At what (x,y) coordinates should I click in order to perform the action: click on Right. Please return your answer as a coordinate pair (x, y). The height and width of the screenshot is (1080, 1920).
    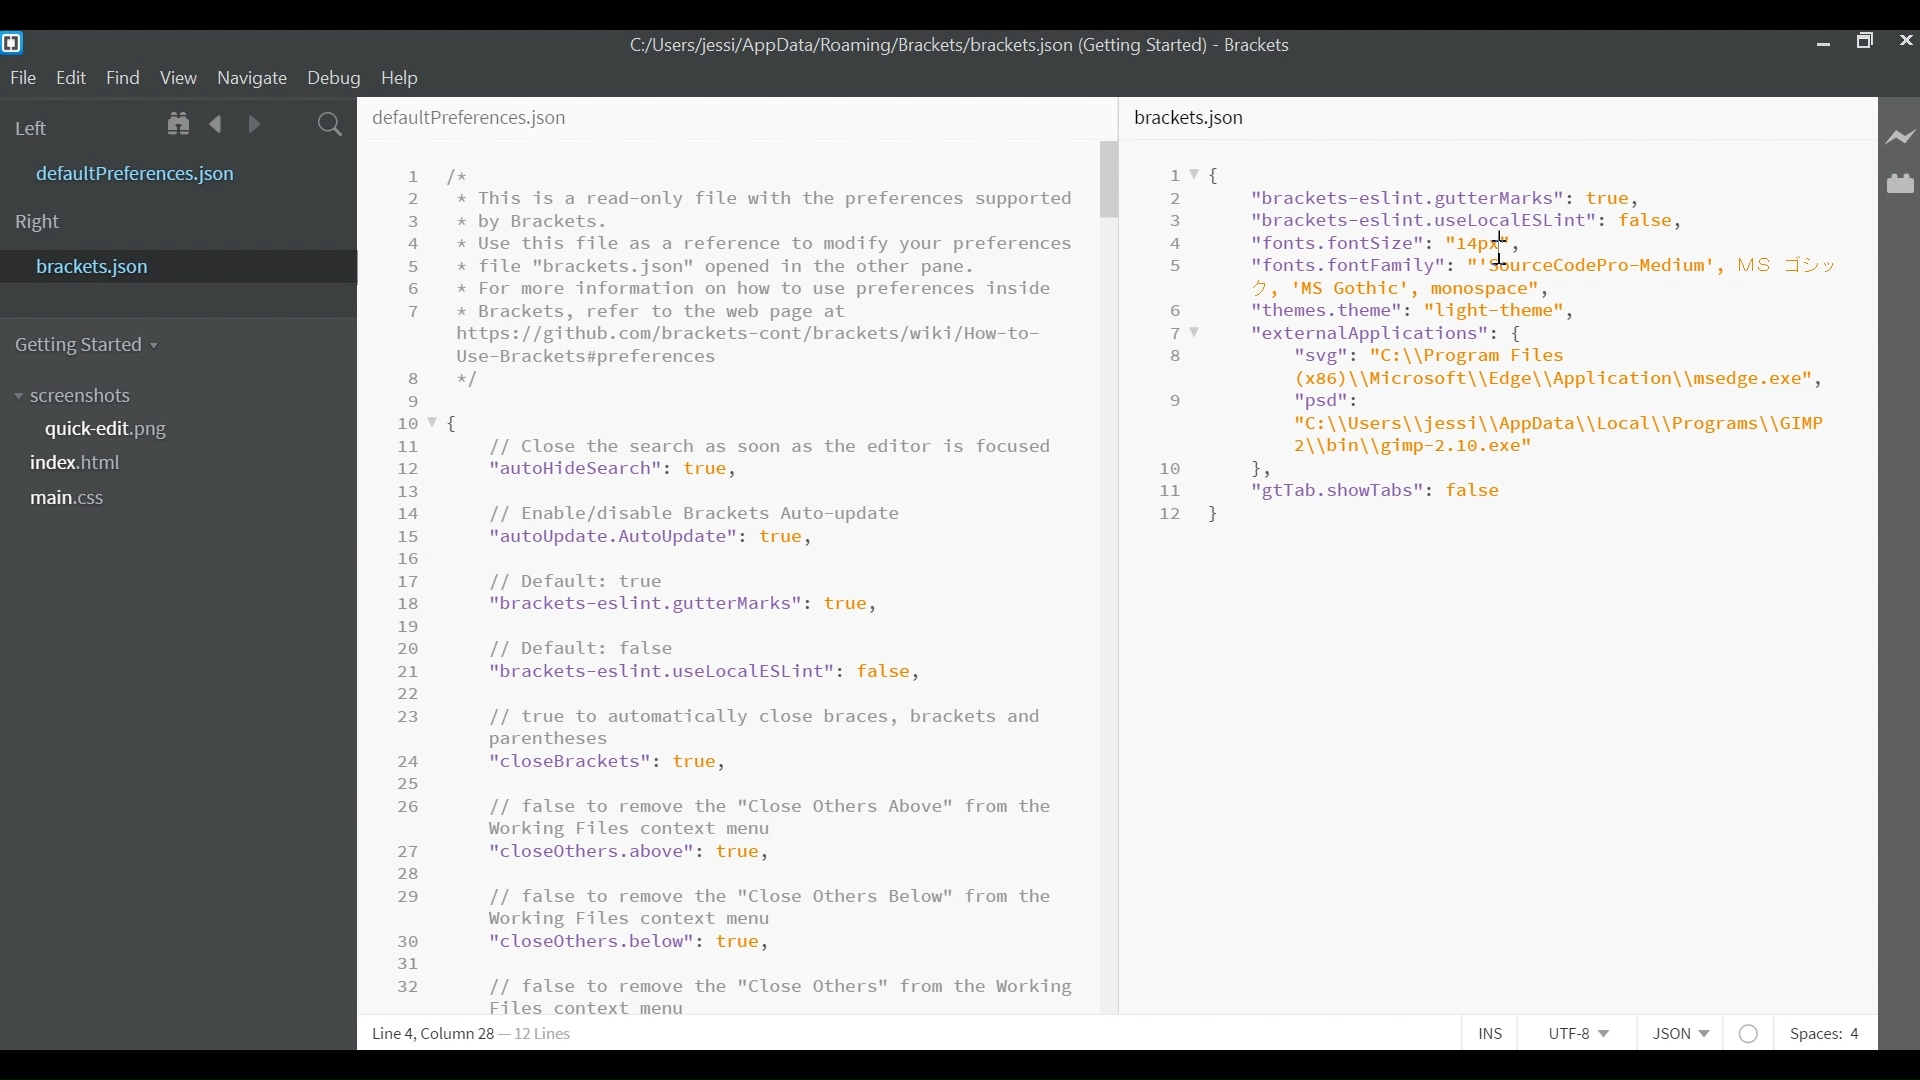
    Looking at the image, I should click on (43, 223).